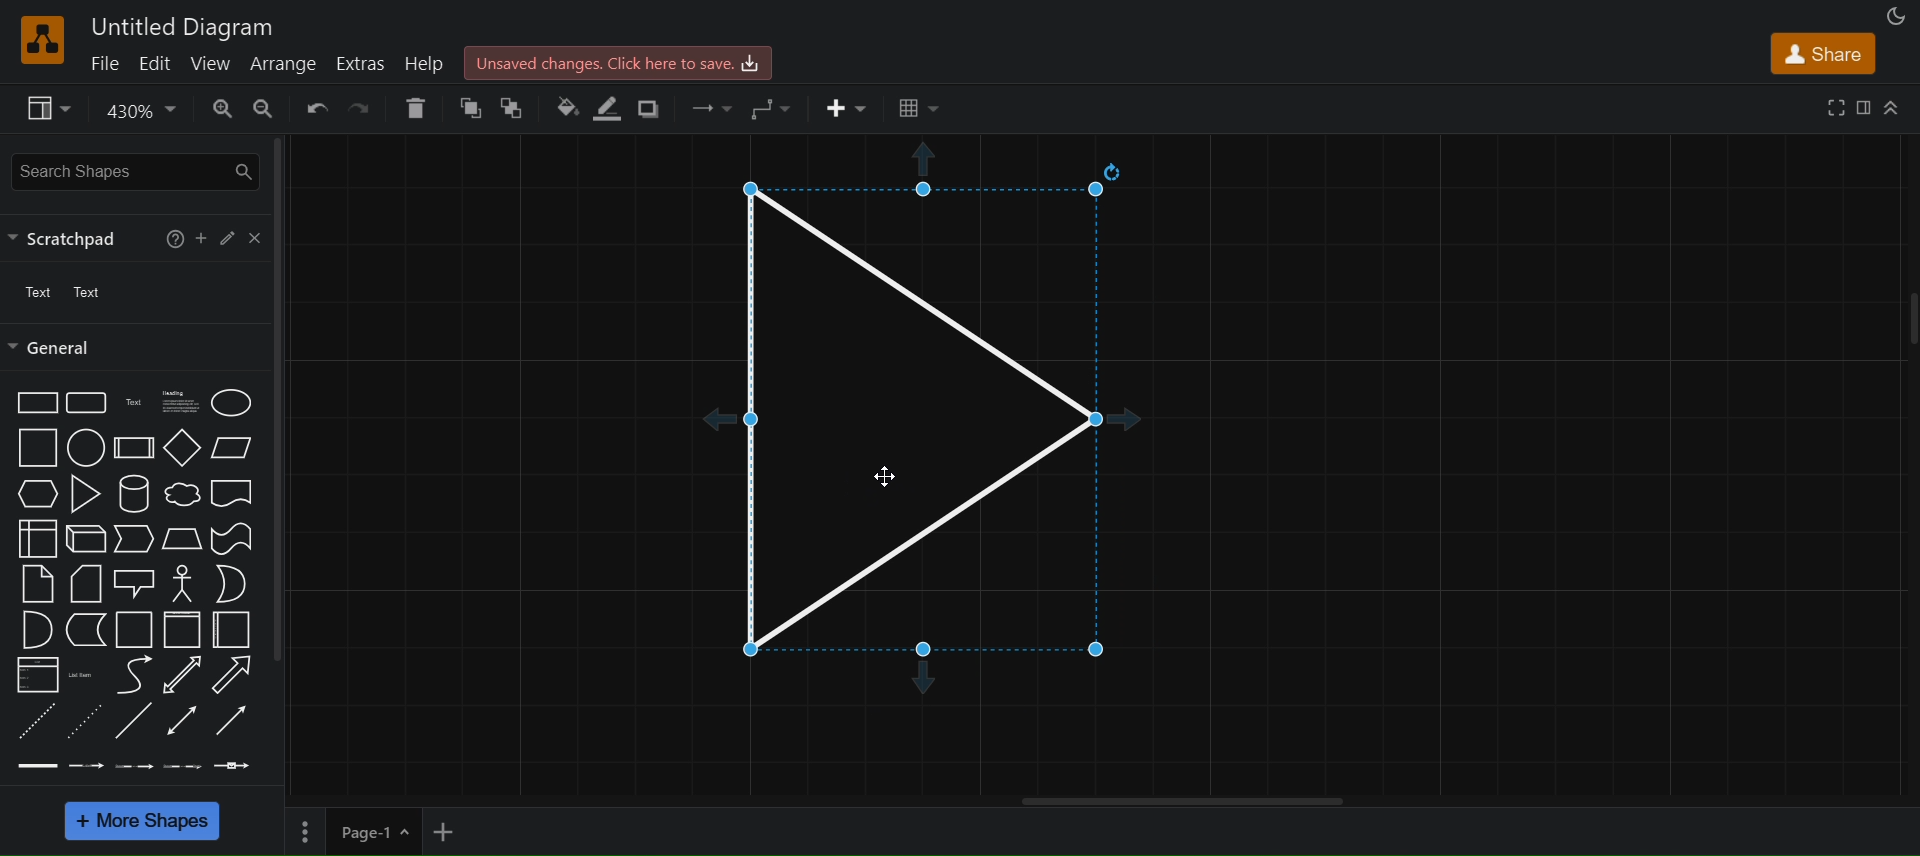  I want to click on add new page, so click(459, 830).